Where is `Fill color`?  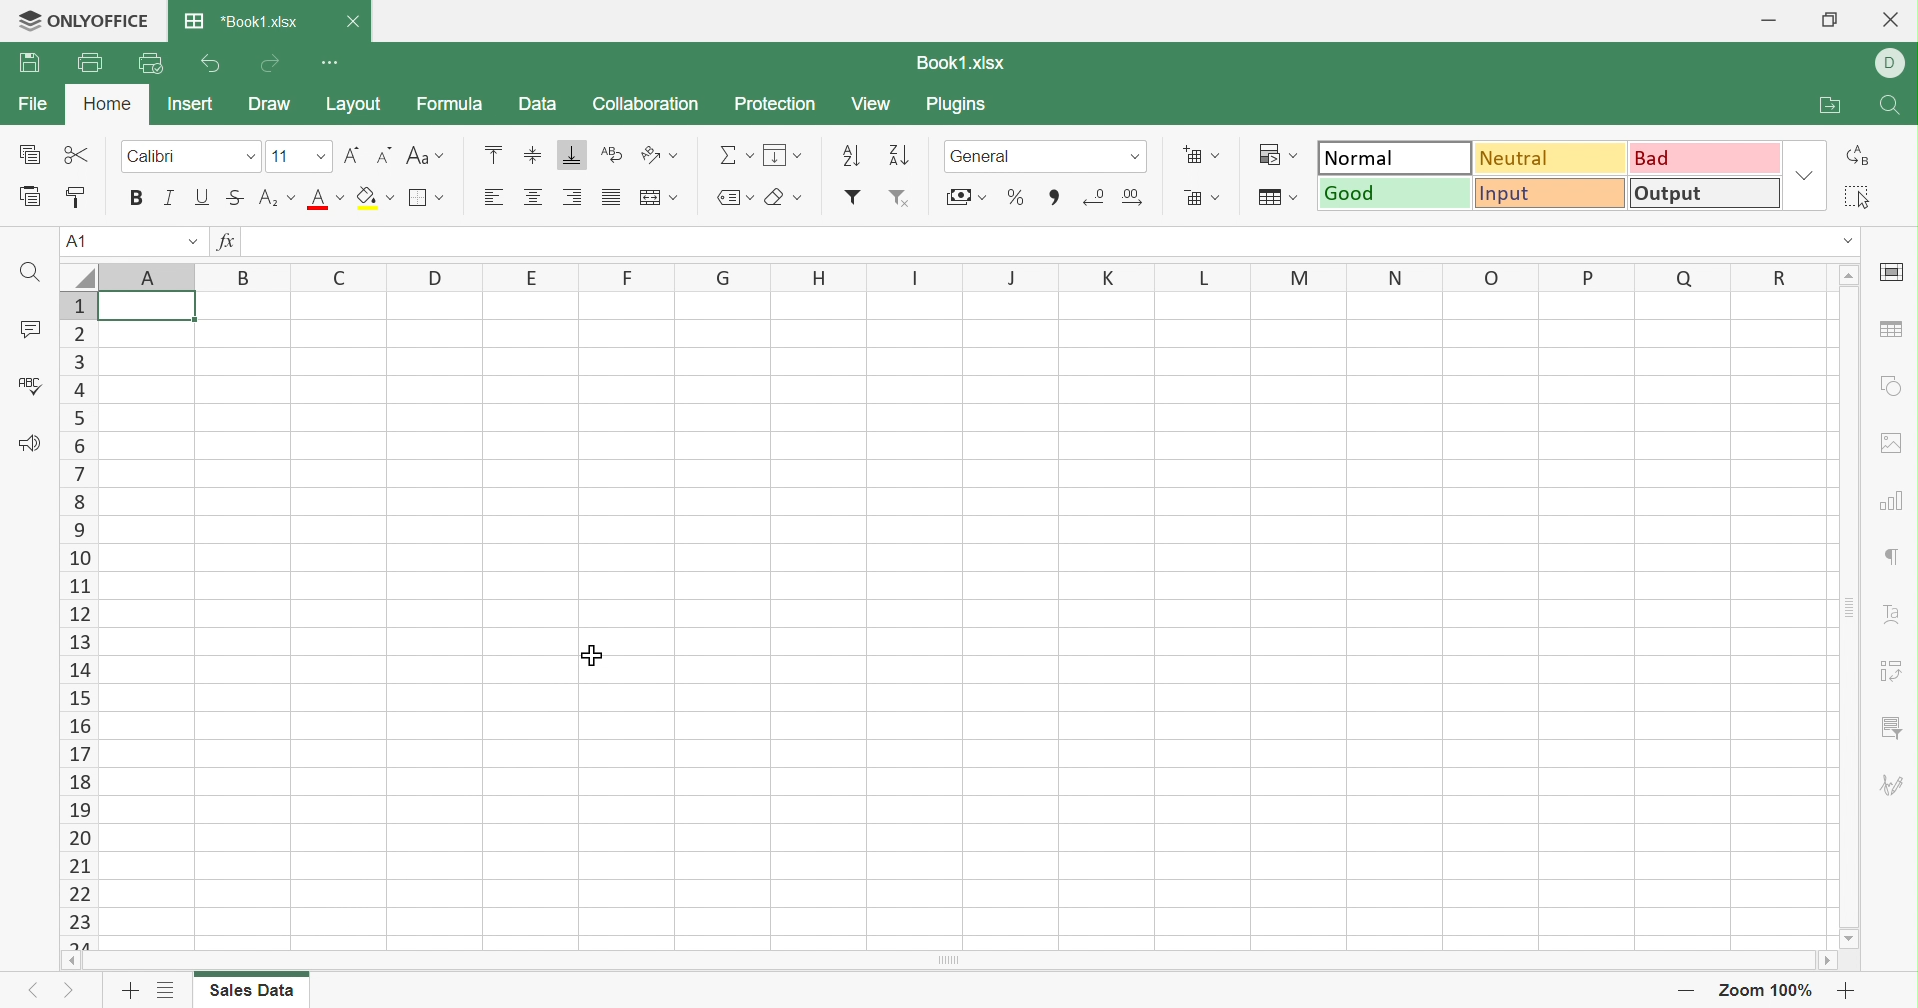
Fill color is located at coordinates (378, 197).